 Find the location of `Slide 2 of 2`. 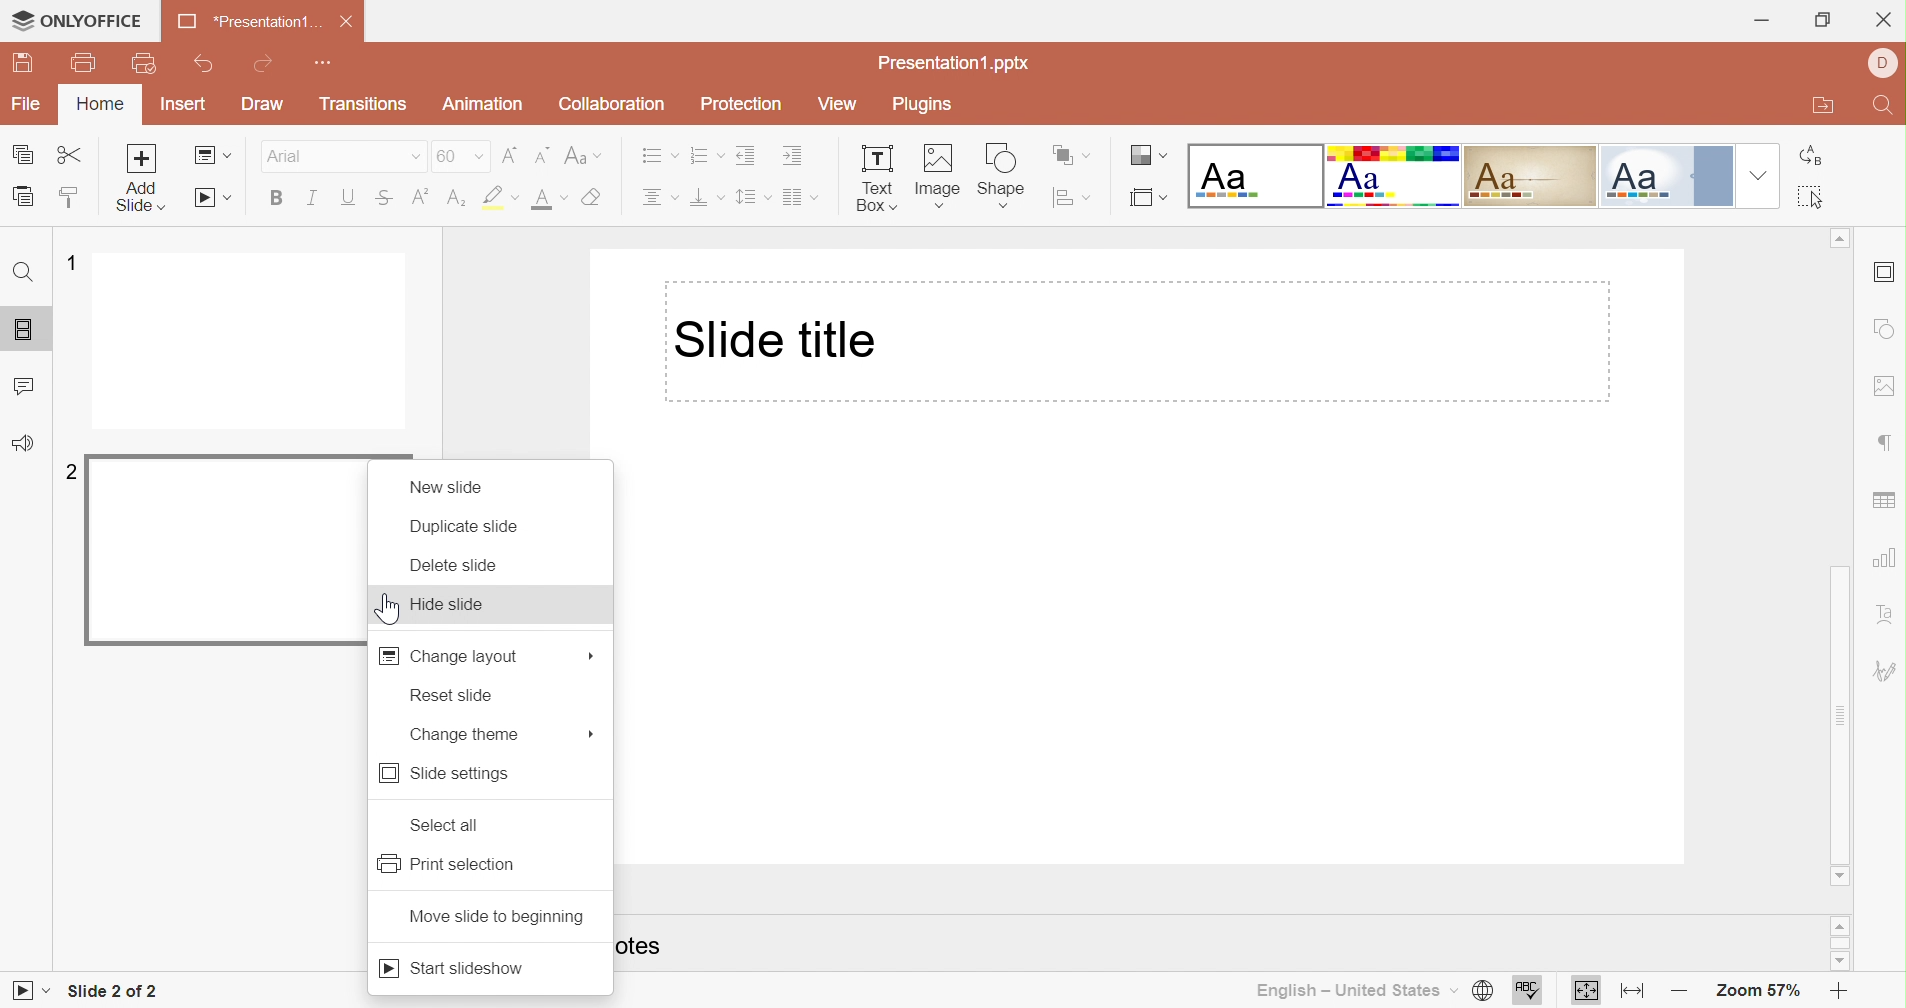

Slide 2 of 2 is located at coordinates (117, 990).